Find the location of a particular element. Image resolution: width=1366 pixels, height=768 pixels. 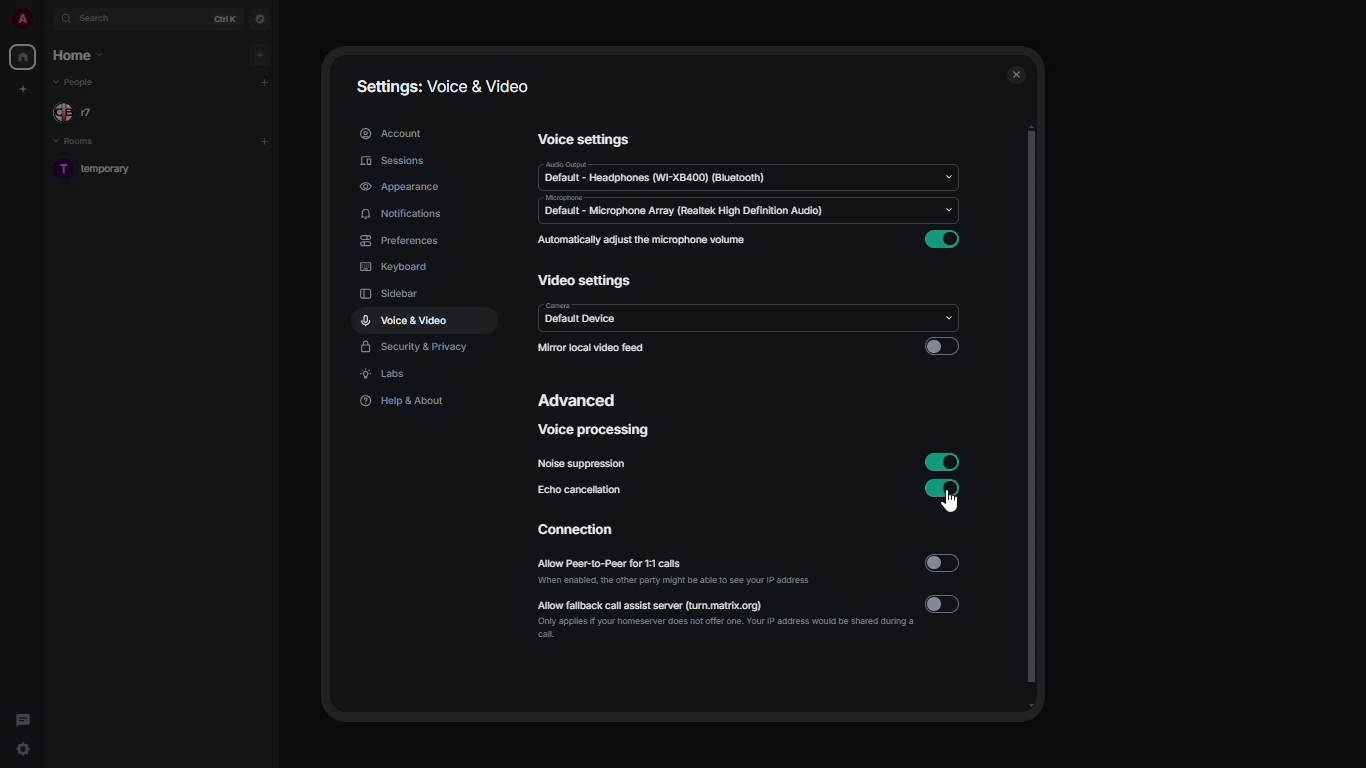

quick settings is located at coordinates (23, 750).